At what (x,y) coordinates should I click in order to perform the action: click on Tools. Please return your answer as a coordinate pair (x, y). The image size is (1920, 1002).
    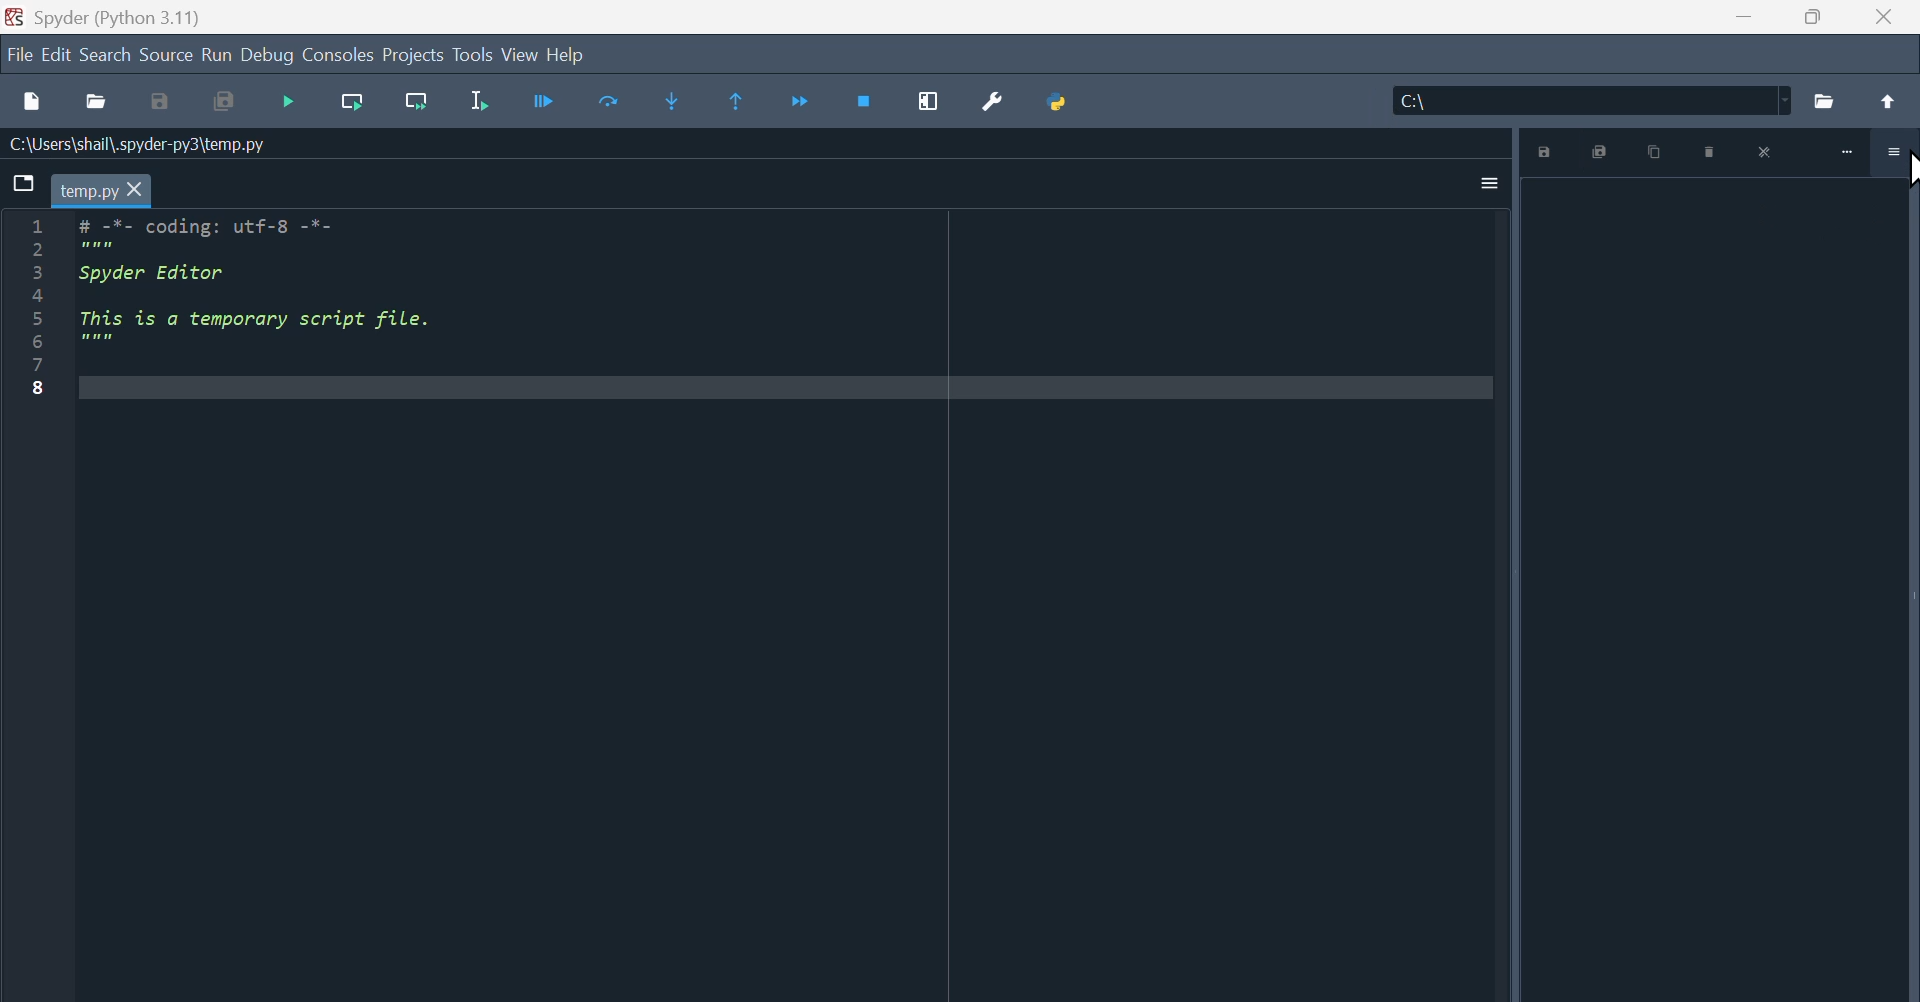
    Looking at the image, I should click on (472, 55).